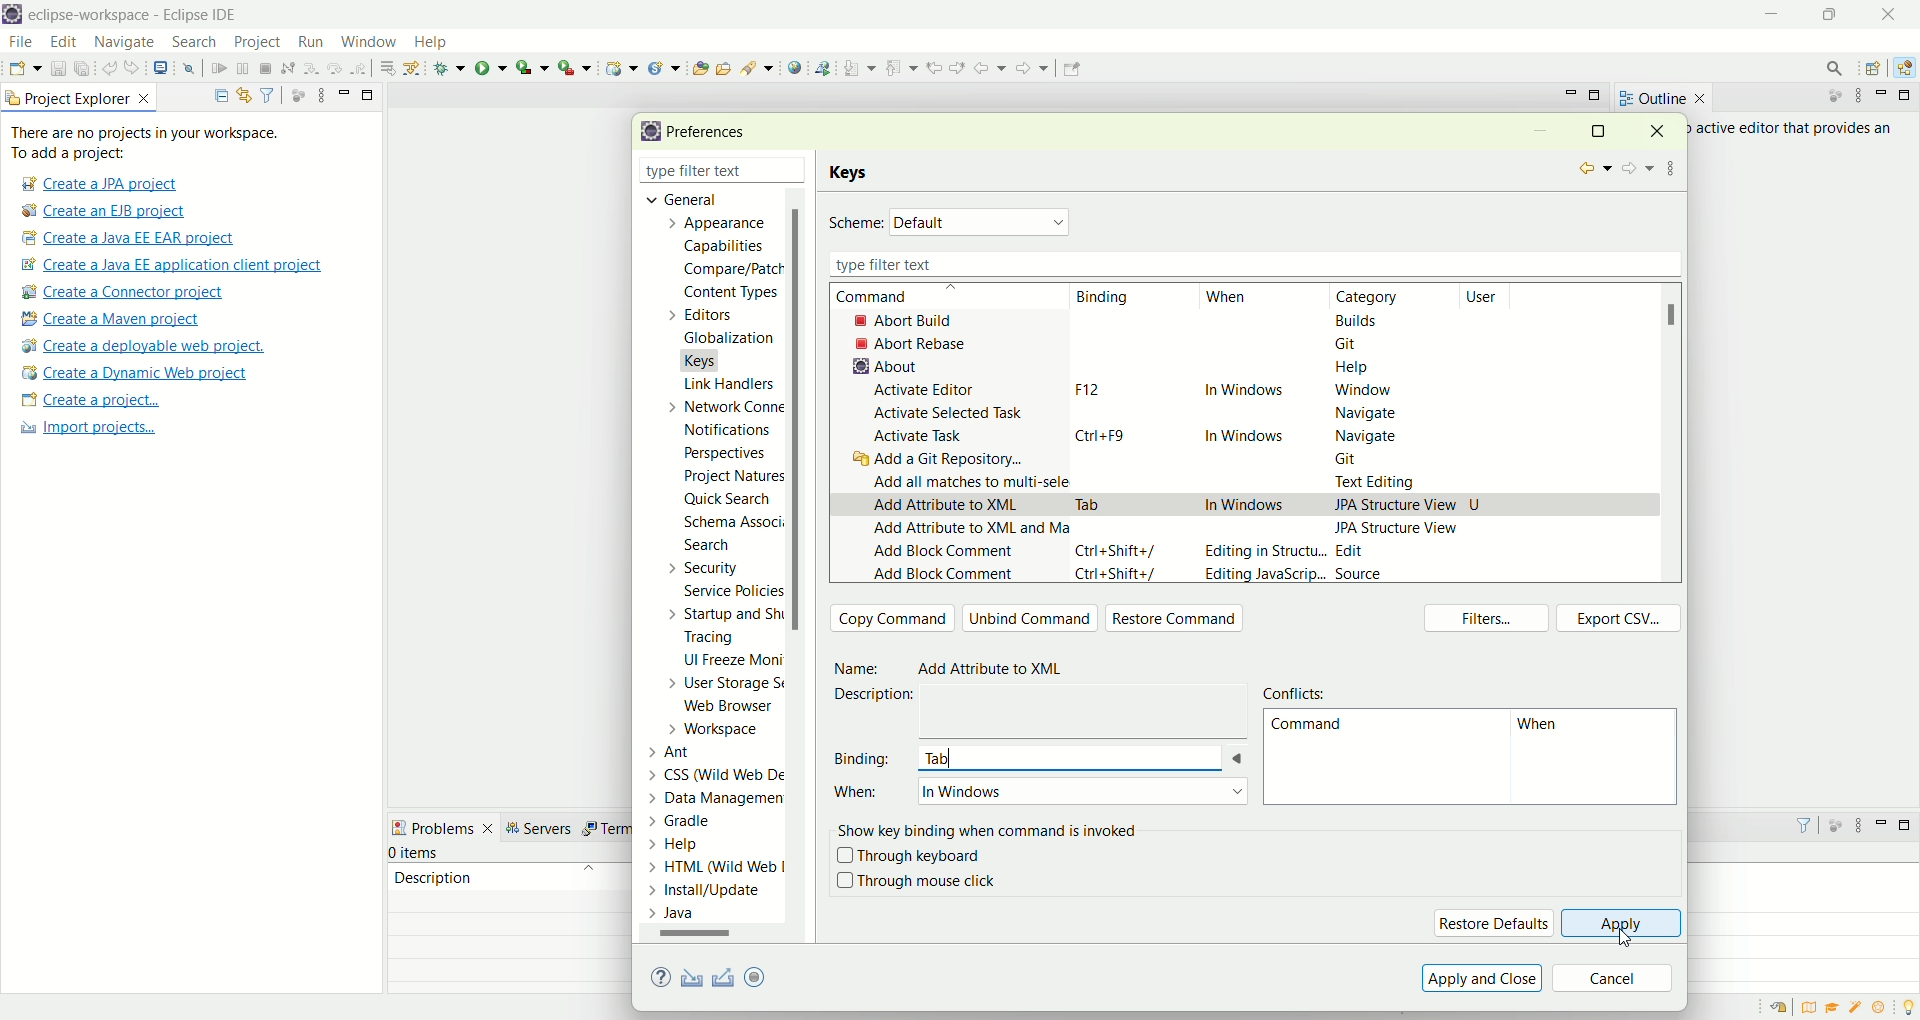  What do you see at coordinates (61, 43) in the screenshot?
I see `edit` at bounding box center [61, 43].